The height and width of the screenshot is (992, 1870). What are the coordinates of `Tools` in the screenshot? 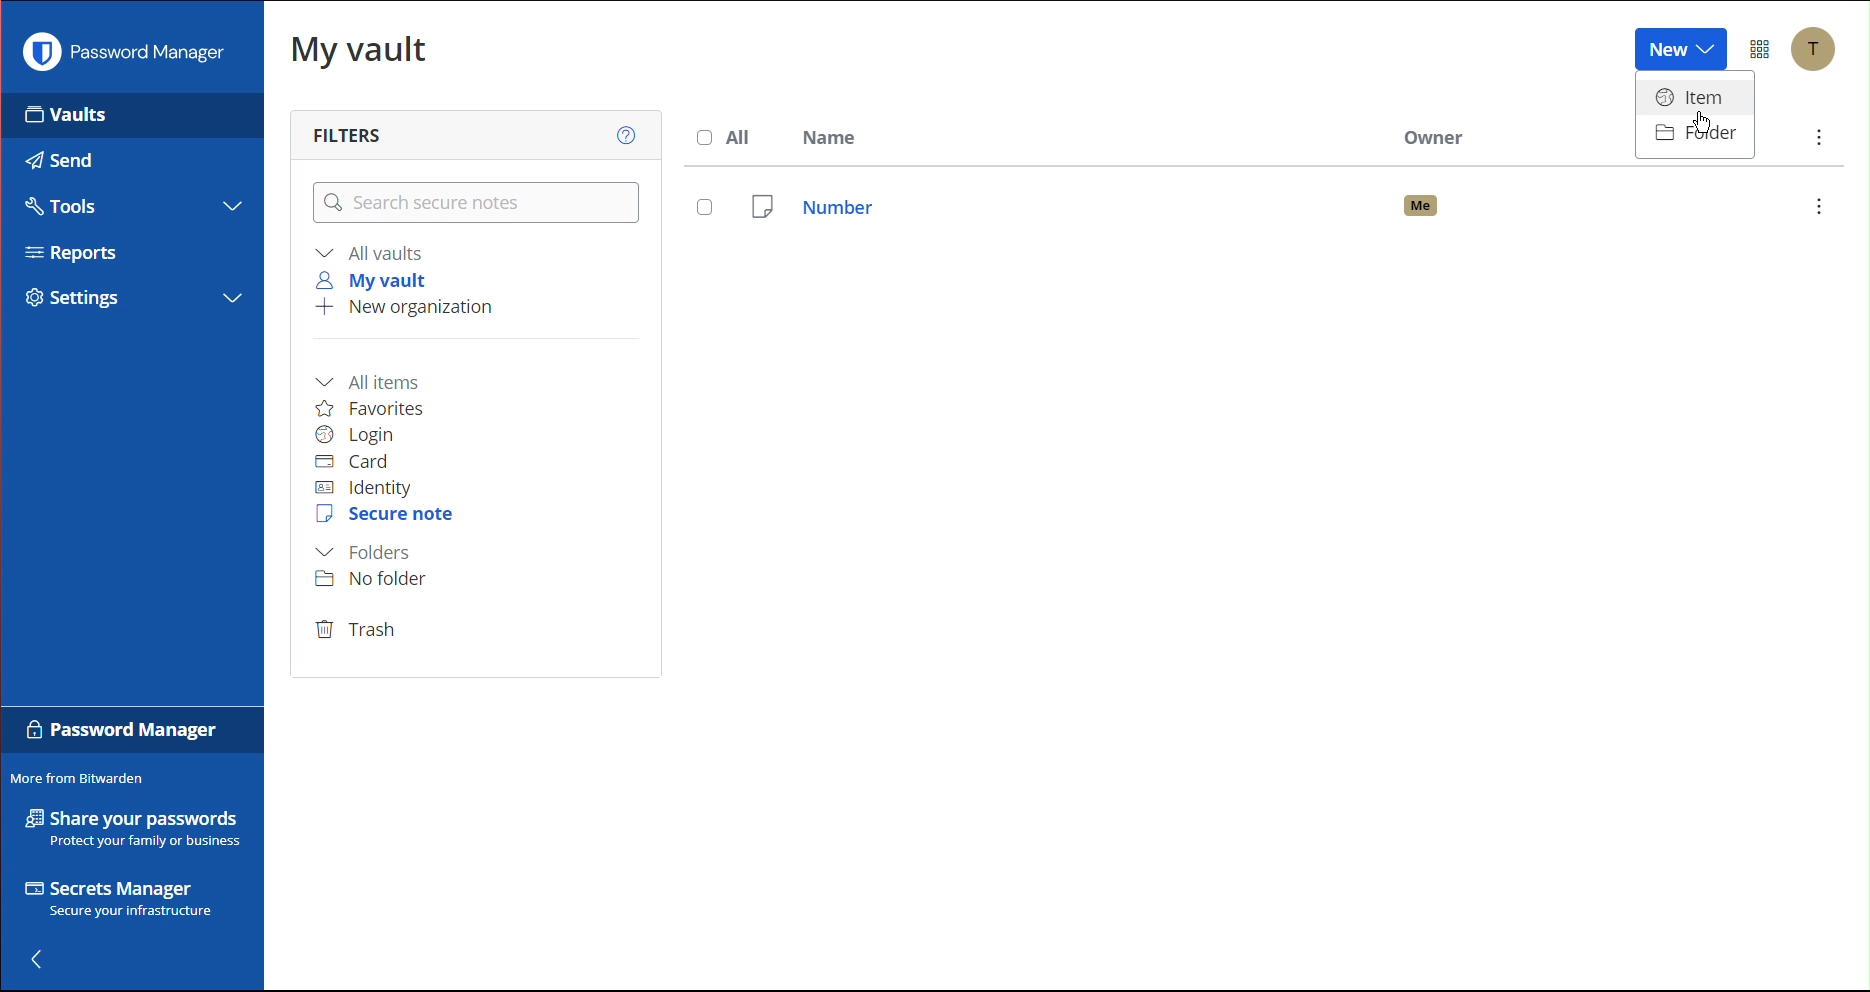 It's located at (58, 203).